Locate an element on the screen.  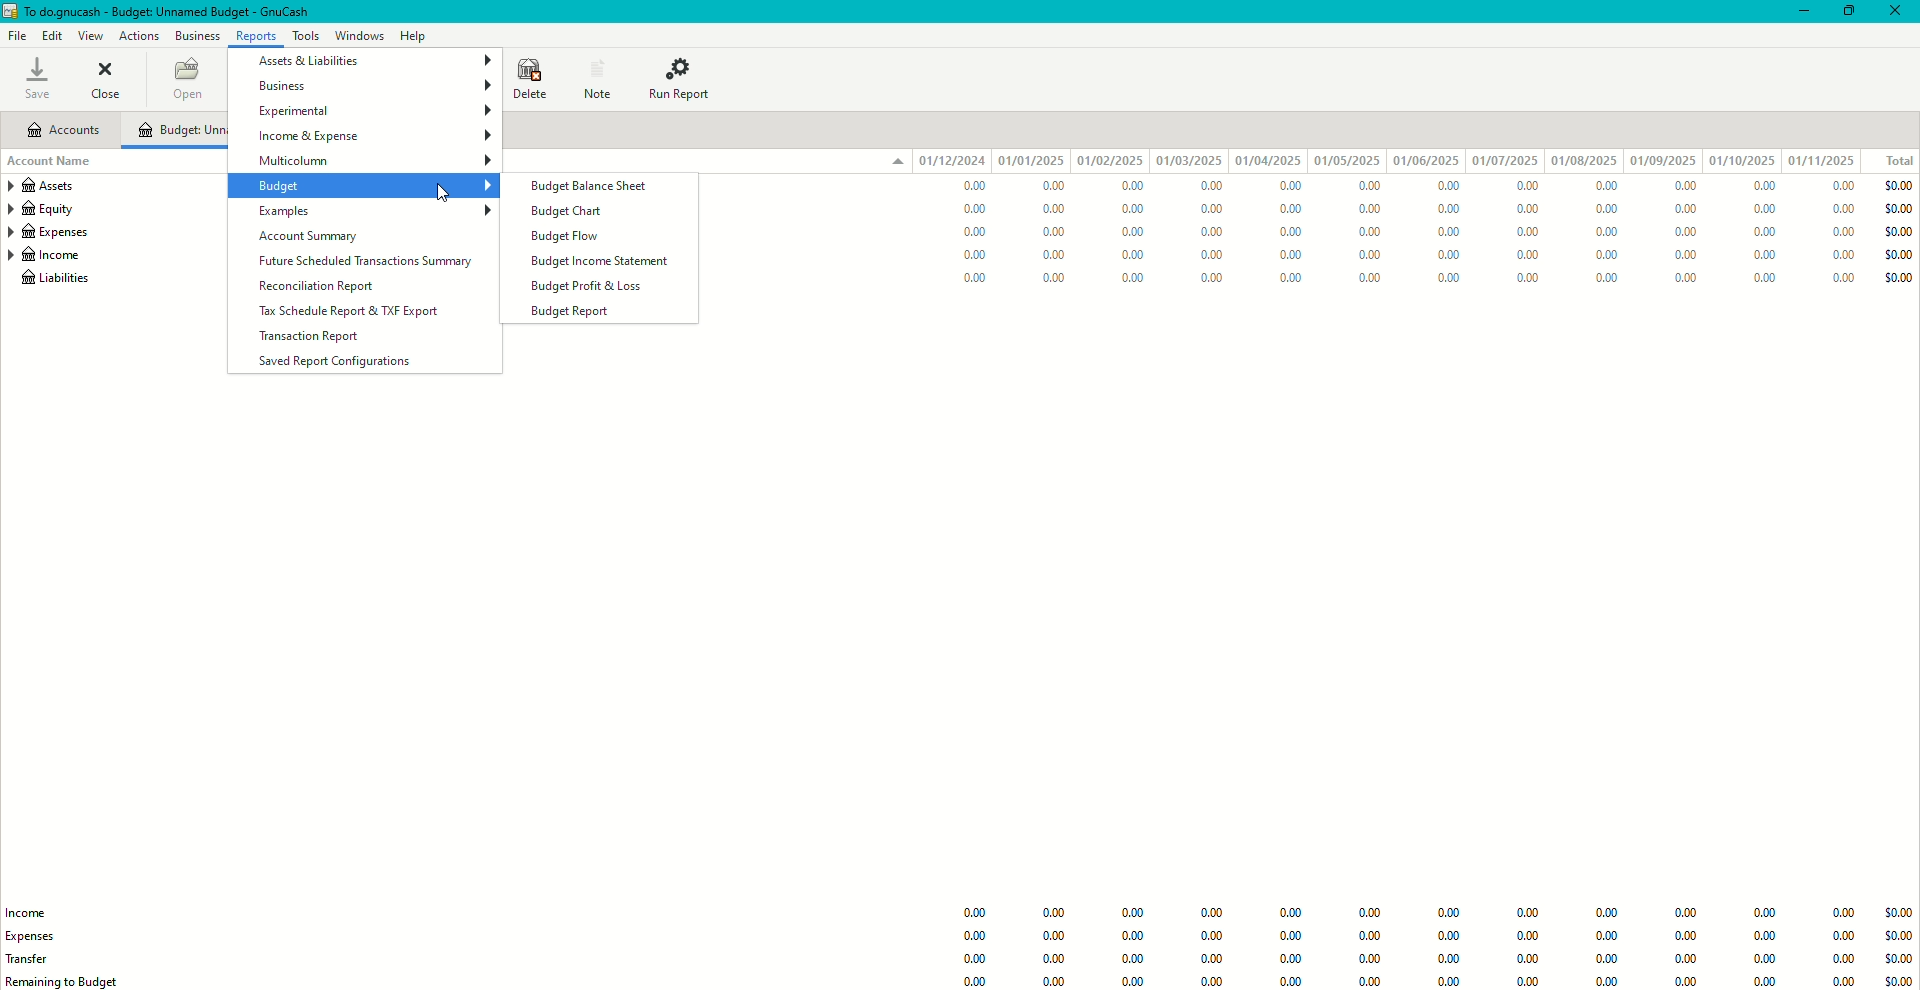
0.00 is located at coordinates (1137, 185).